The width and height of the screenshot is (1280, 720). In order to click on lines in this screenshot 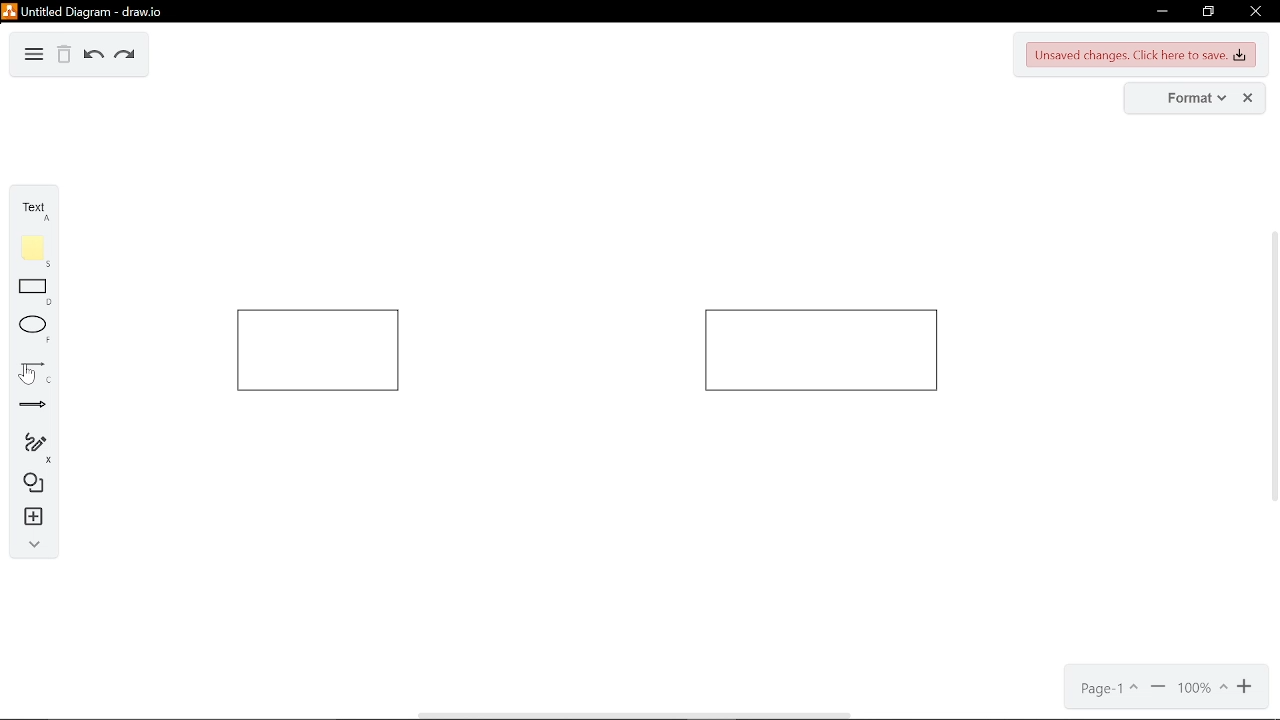, I will do `click(28, 373)`.